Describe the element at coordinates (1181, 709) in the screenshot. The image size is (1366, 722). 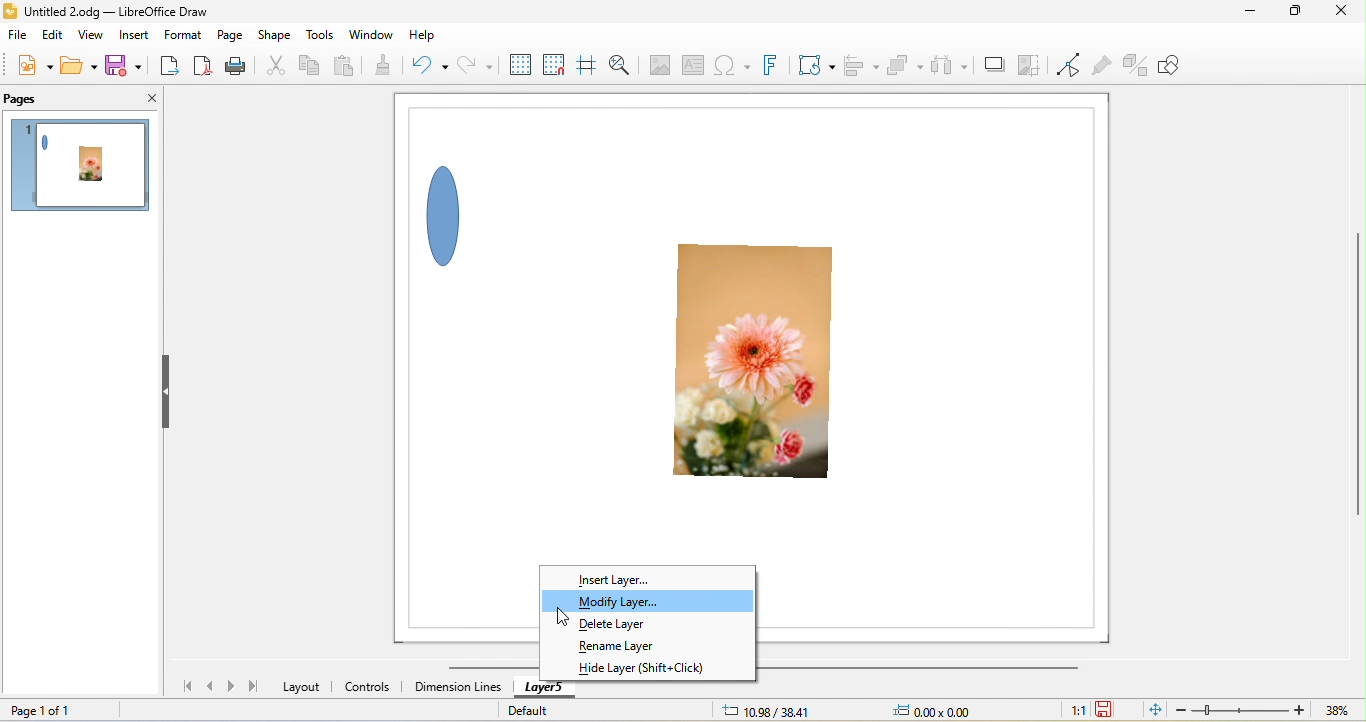
I see `zoom out` at that location.